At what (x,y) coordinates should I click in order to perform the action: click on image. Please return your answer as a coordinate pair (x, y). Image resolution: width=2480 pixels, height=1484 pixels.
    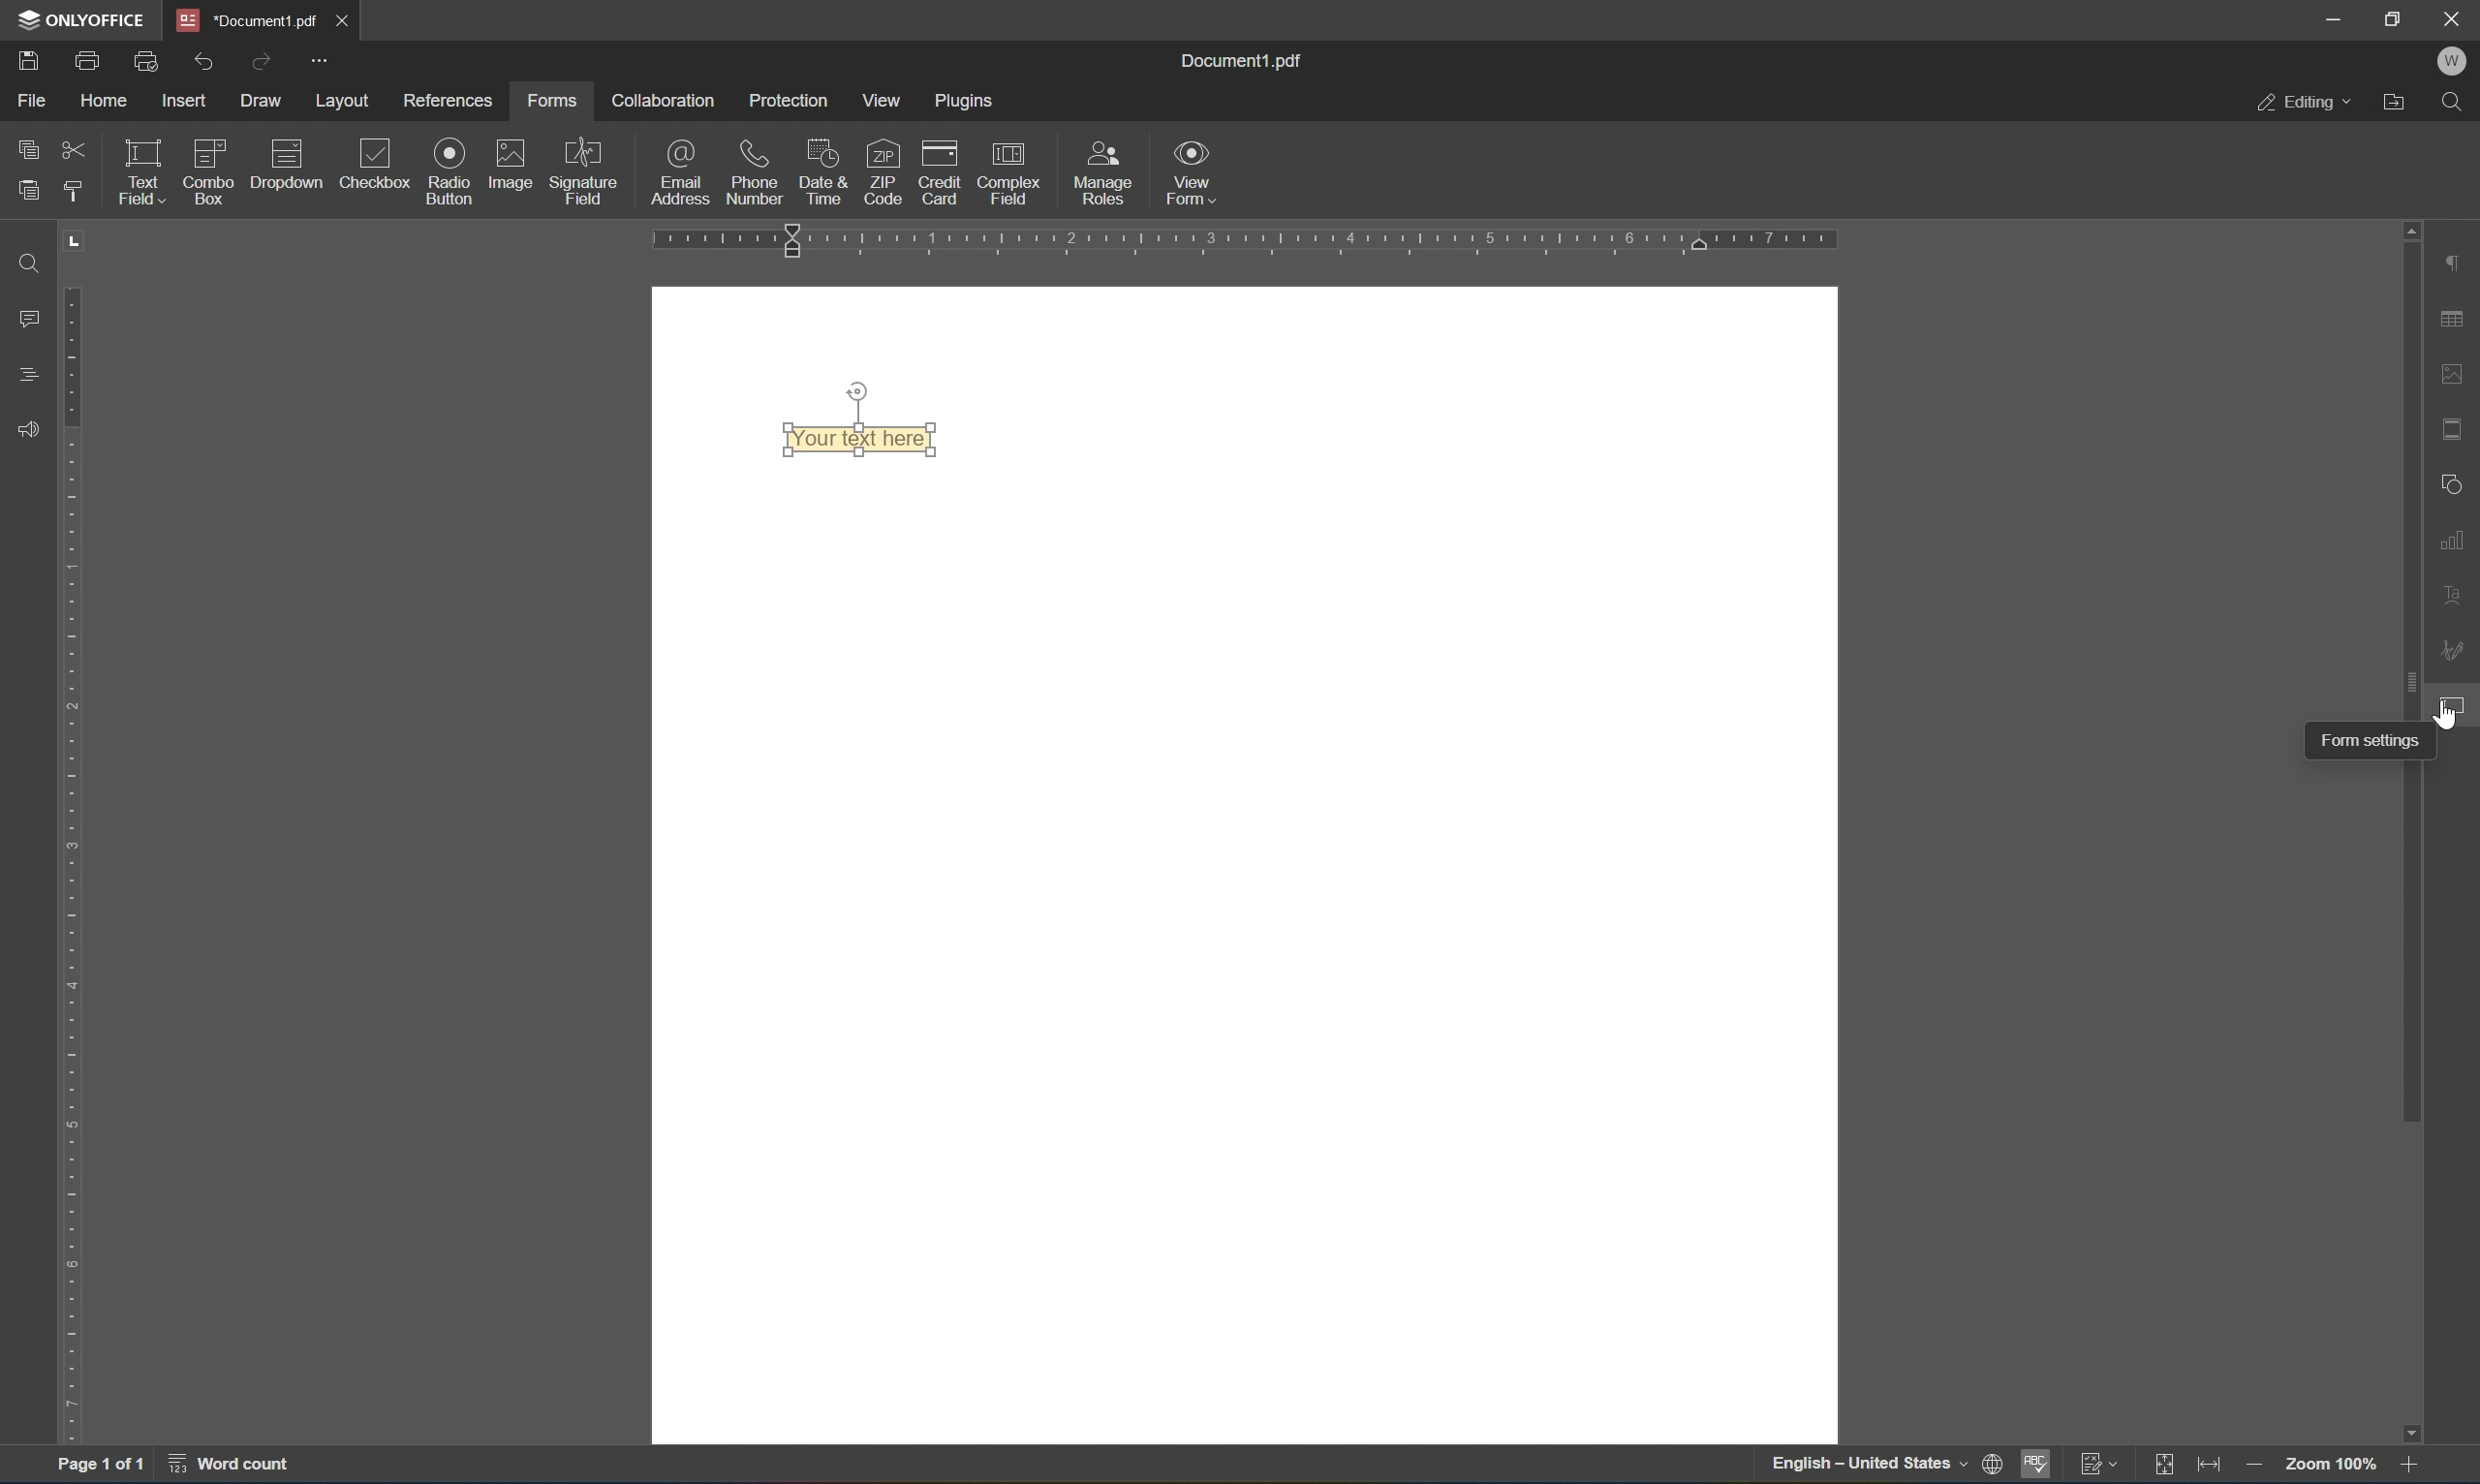
    Looking at the image, I should click on (515, 166).